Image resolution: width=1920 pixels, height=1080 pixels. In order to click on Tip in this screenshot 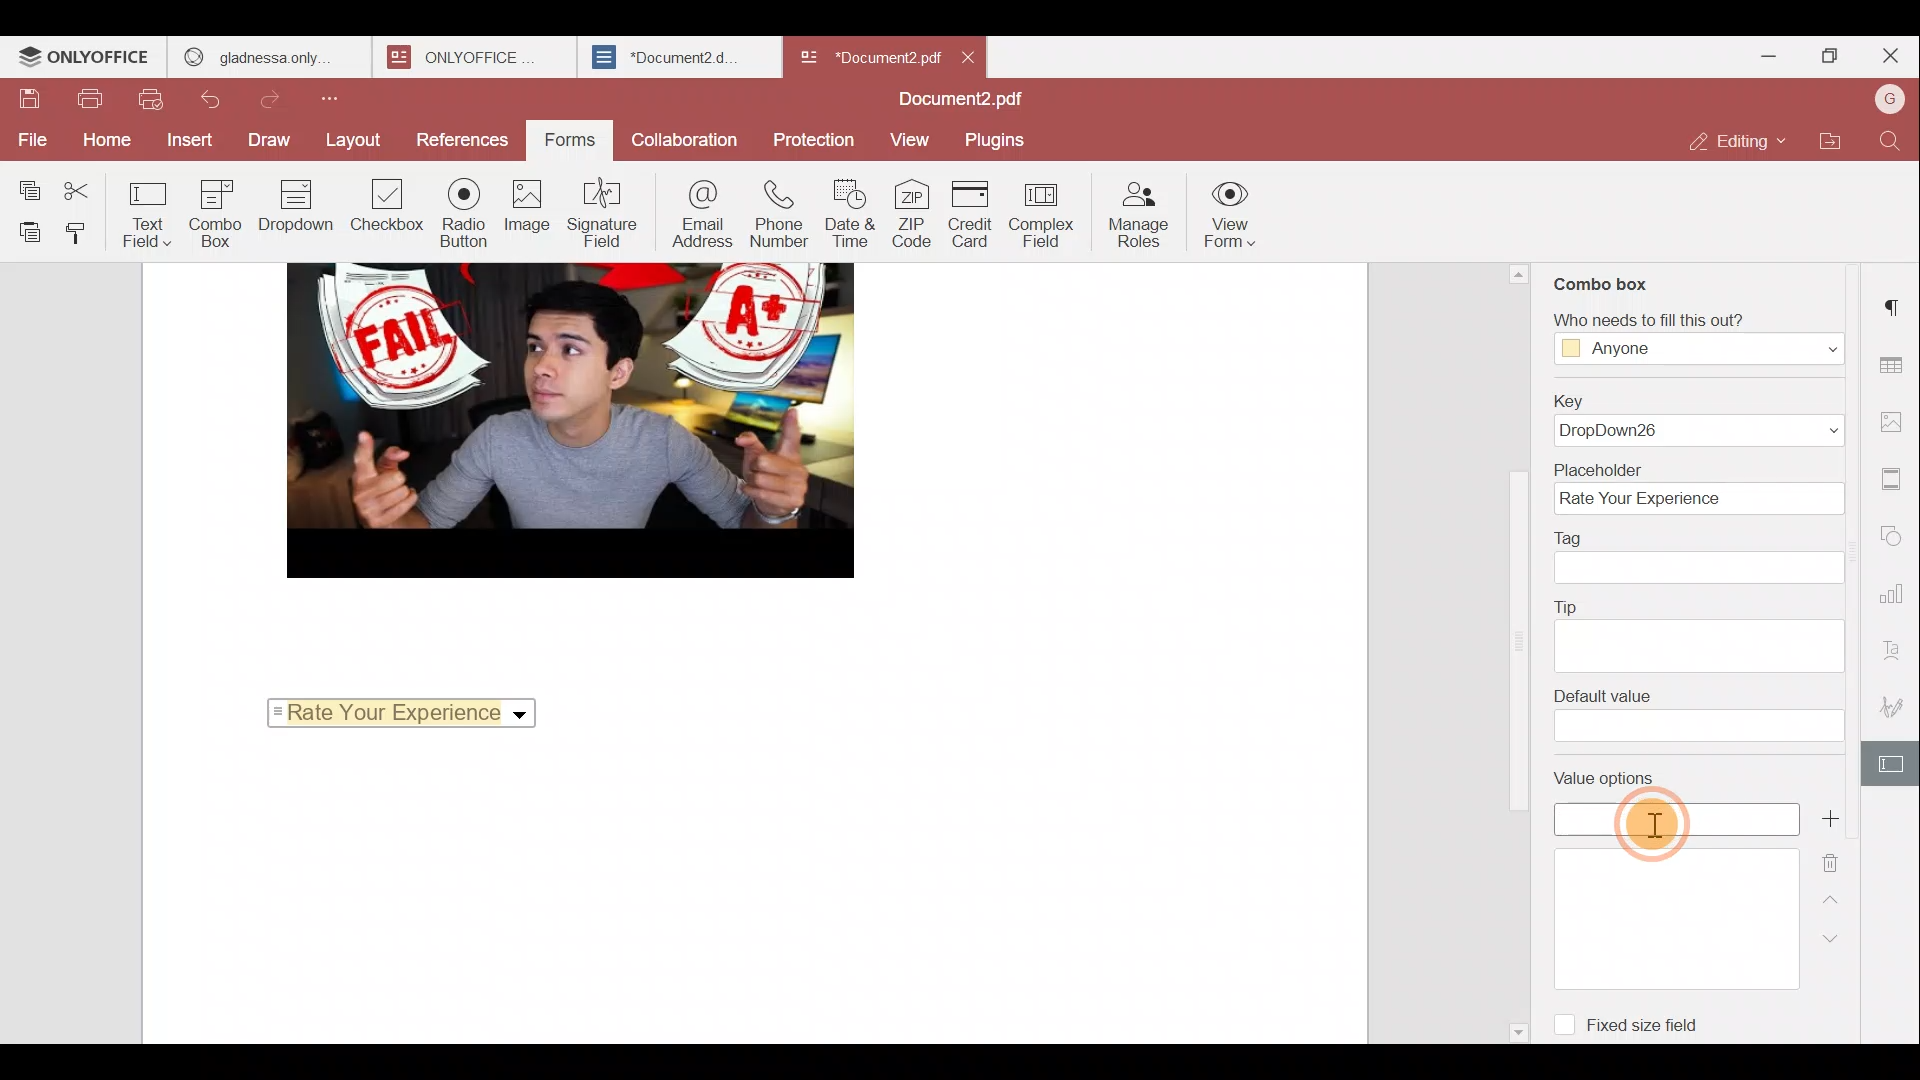, I will do `click(1700, 632)`.